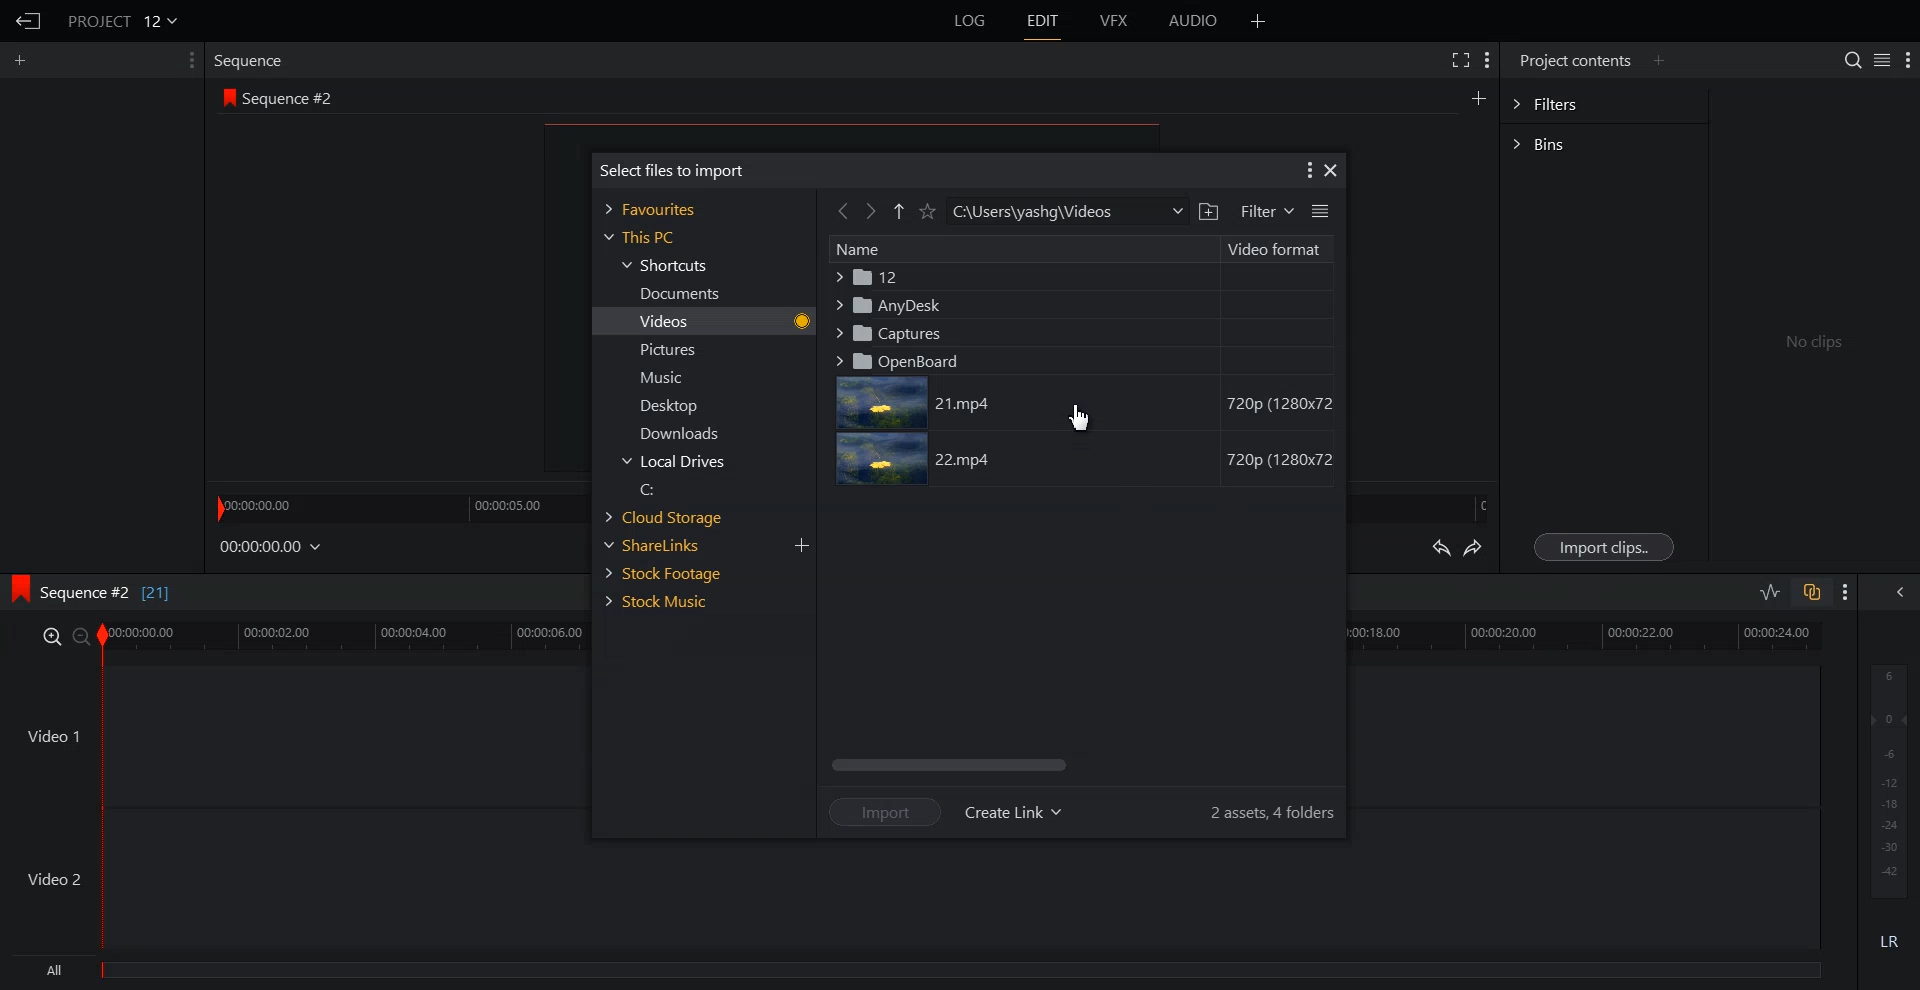 The image size is (1920, 990). What do you see at coordinates (1572, 61) in the screenshot?
I see `Project contents` at bounding box center [1572, 61].